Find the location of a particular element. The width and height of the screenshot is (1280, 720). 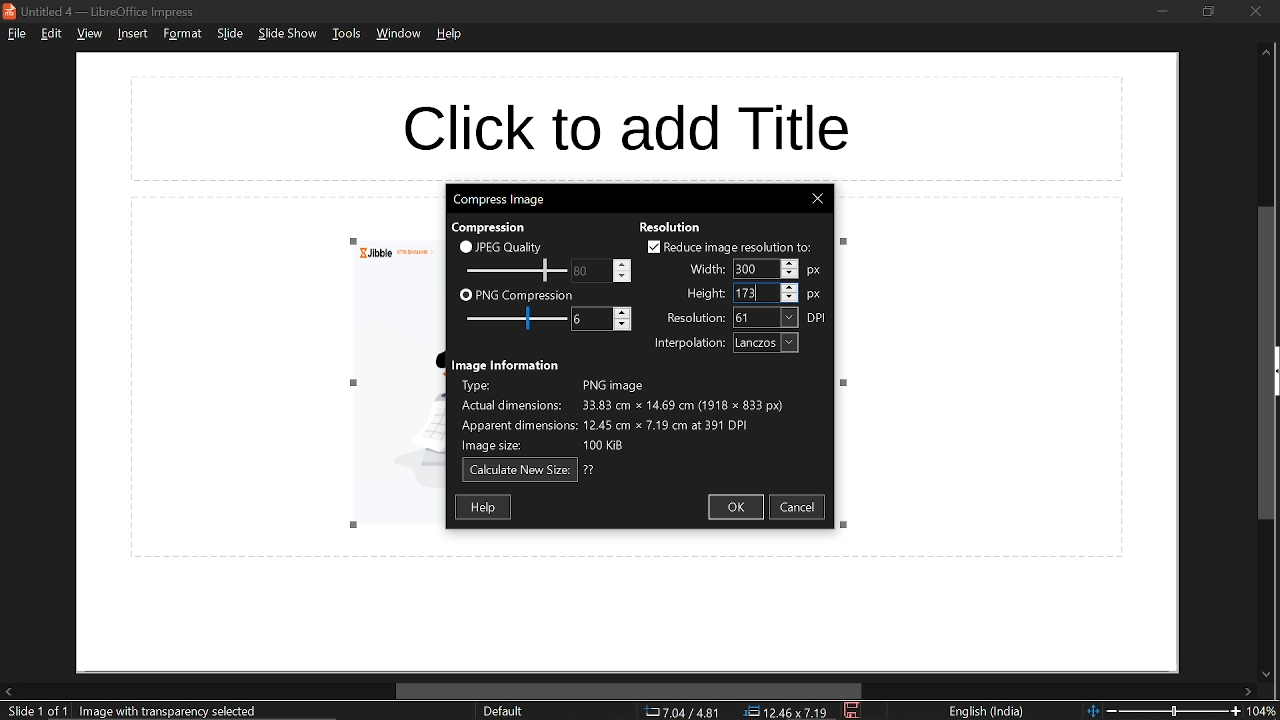

slide is located at coordinates (229, 35).